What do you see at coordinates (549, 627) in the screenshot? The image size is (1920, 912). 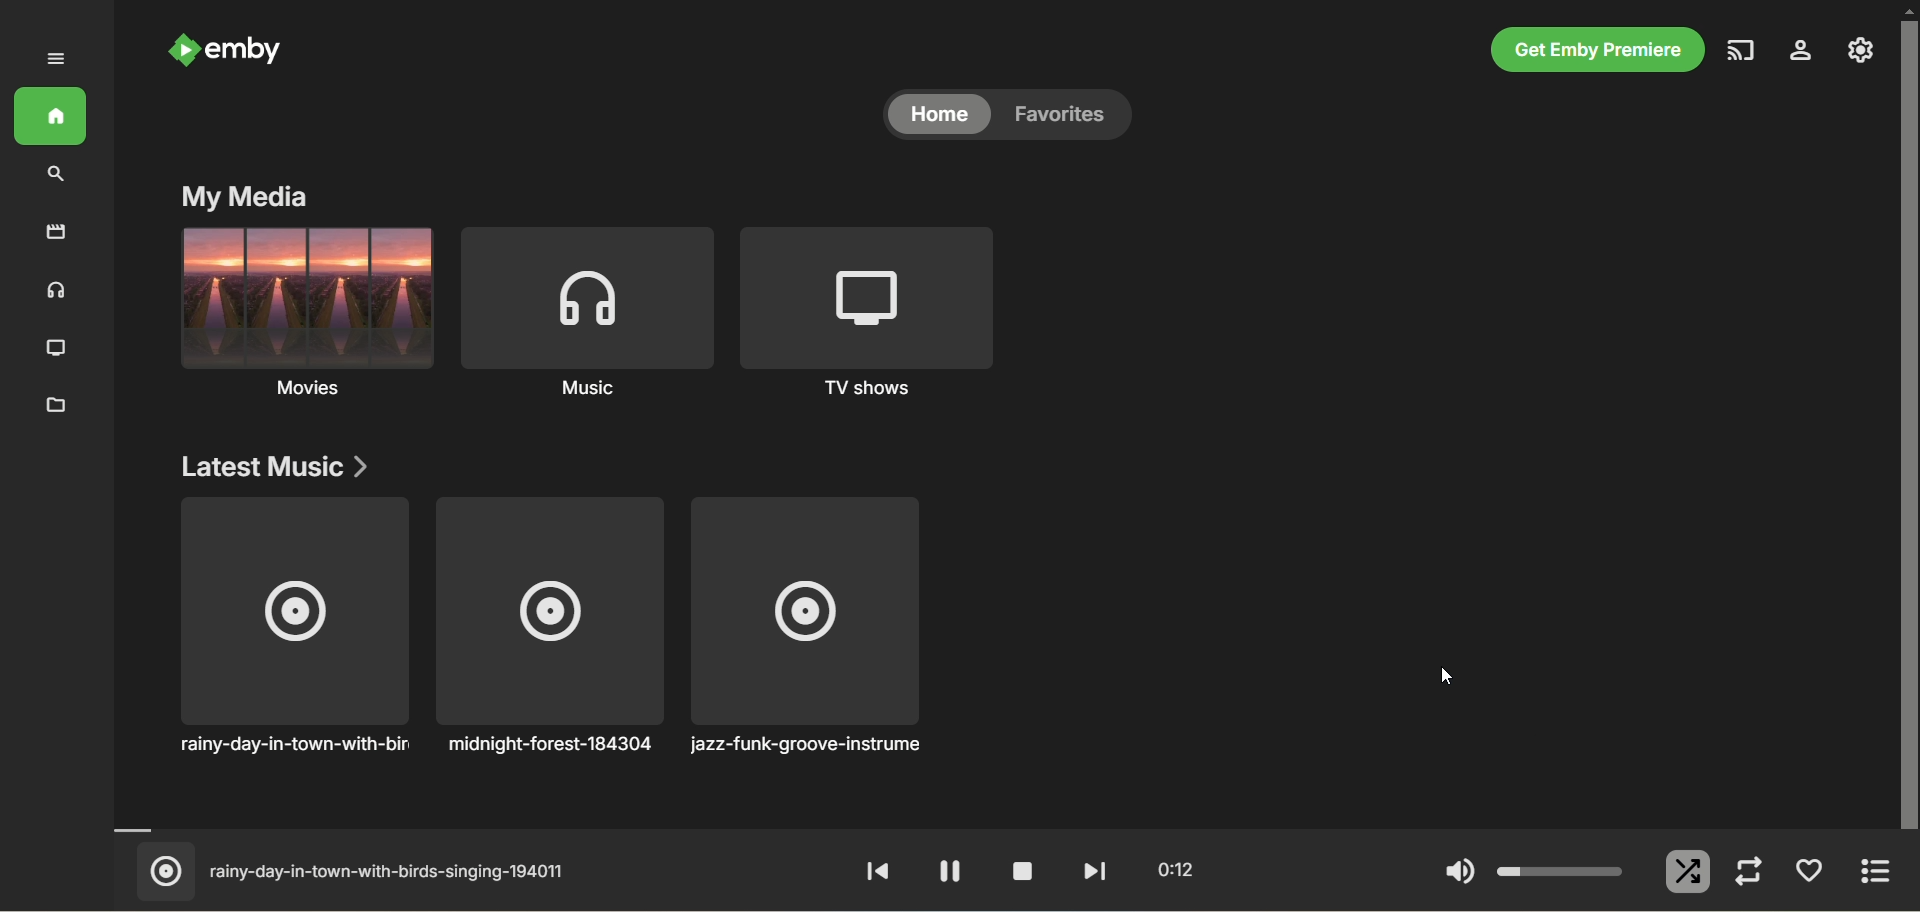 I see `midnight-forest-184304` at bounding box center [549, 627].